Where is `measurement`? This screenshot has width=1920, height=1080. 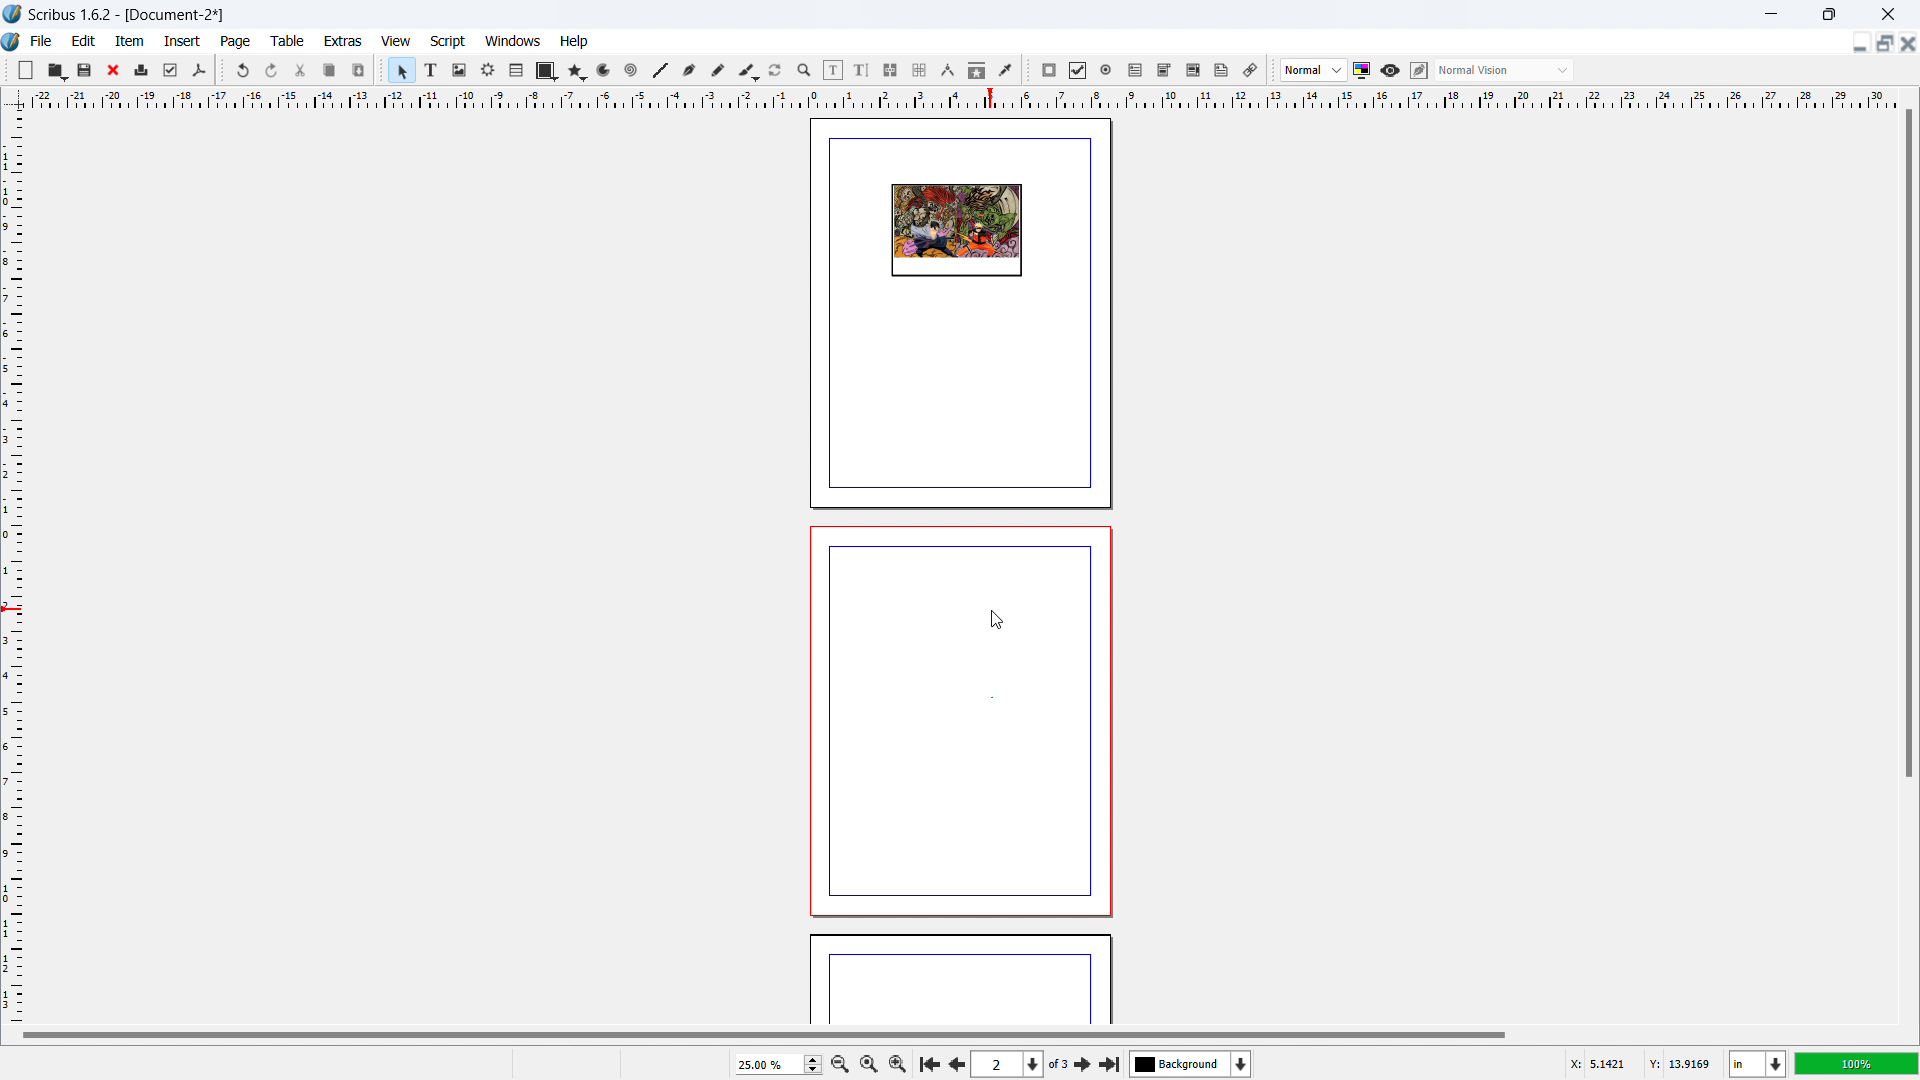
measurement is located at coordinates (947, 71).